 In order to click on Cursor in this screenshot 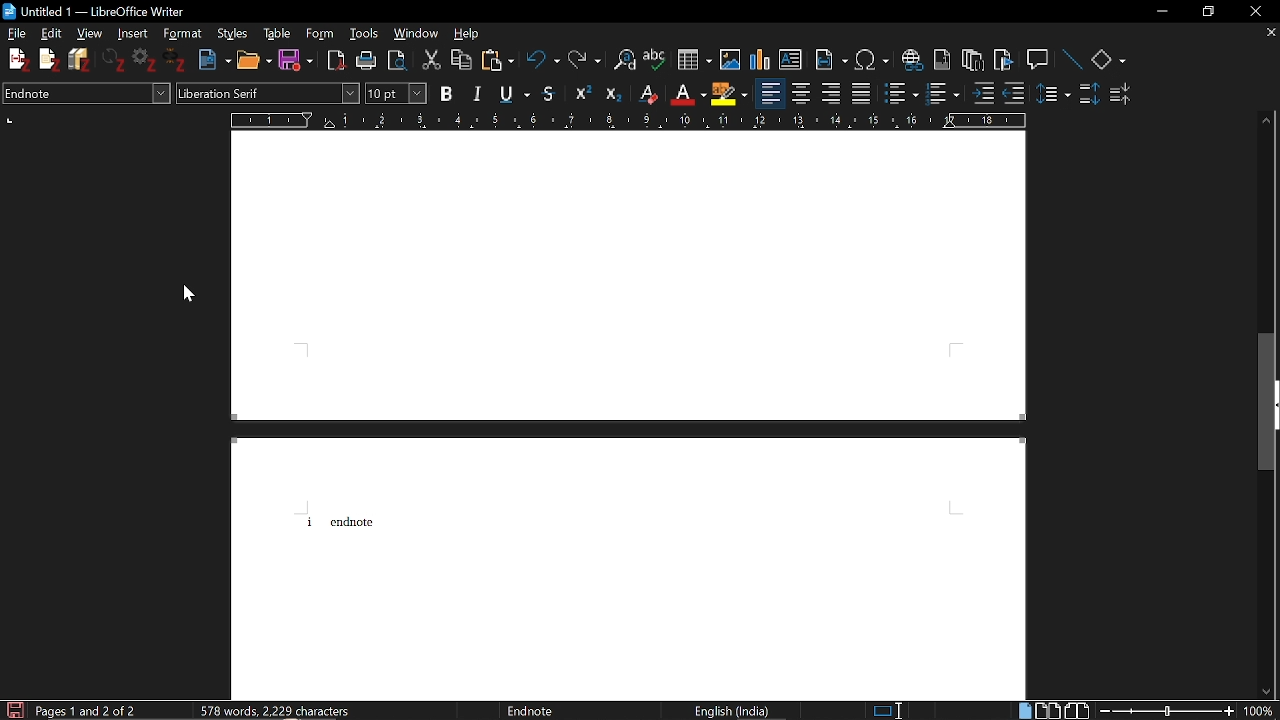, I will do `click(190, 295)`.